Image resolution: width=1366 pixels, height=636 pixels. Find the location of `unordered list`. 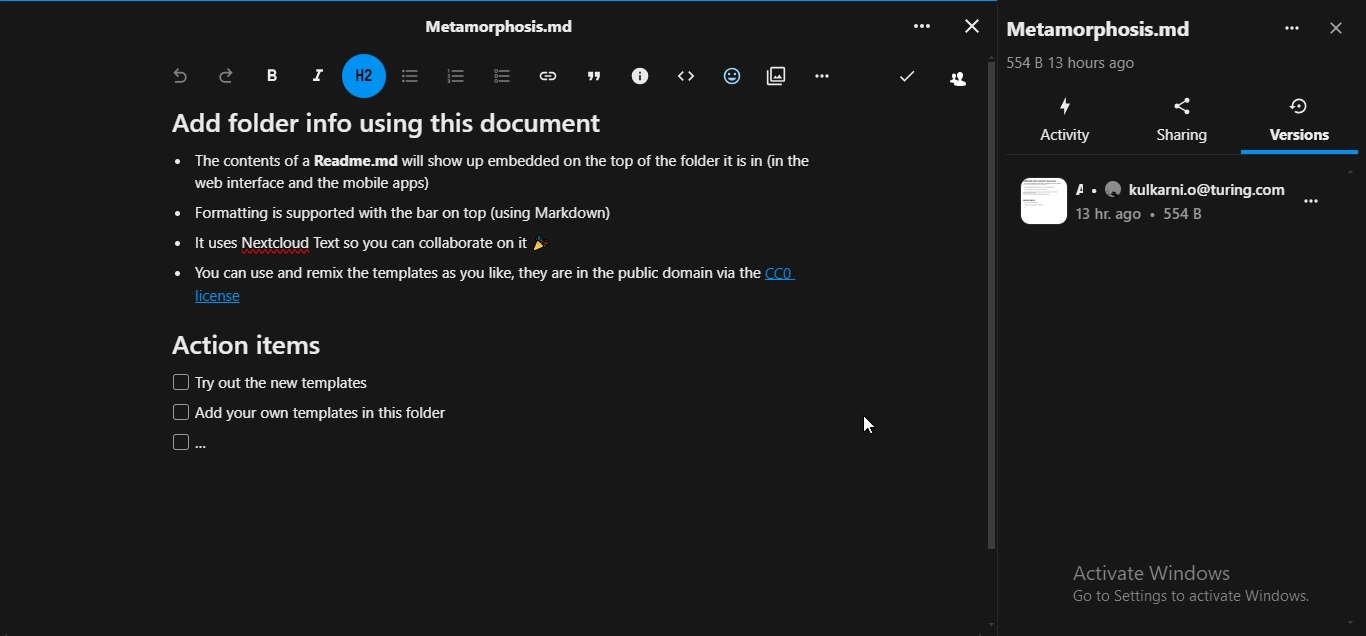

unordered list is located at coordinates (408, 76).